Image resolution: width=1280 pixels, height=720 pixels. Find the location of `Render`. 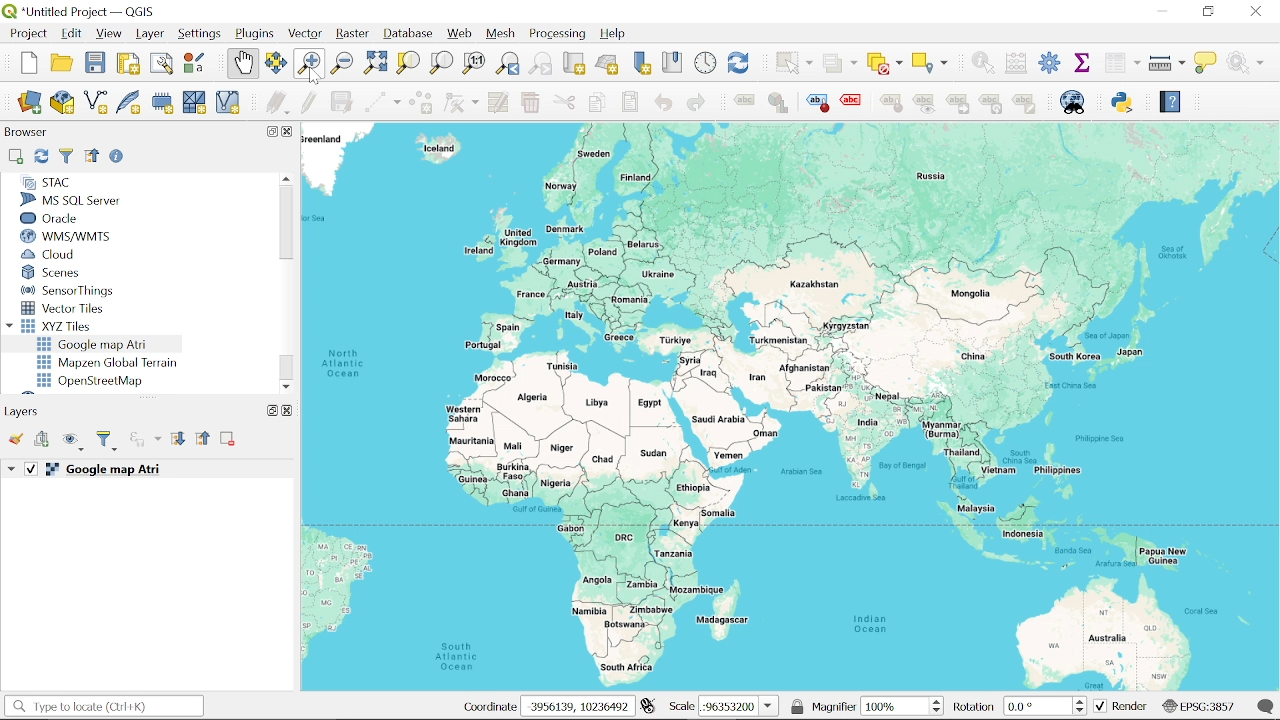

Render is located at coordinates (1121, 707).